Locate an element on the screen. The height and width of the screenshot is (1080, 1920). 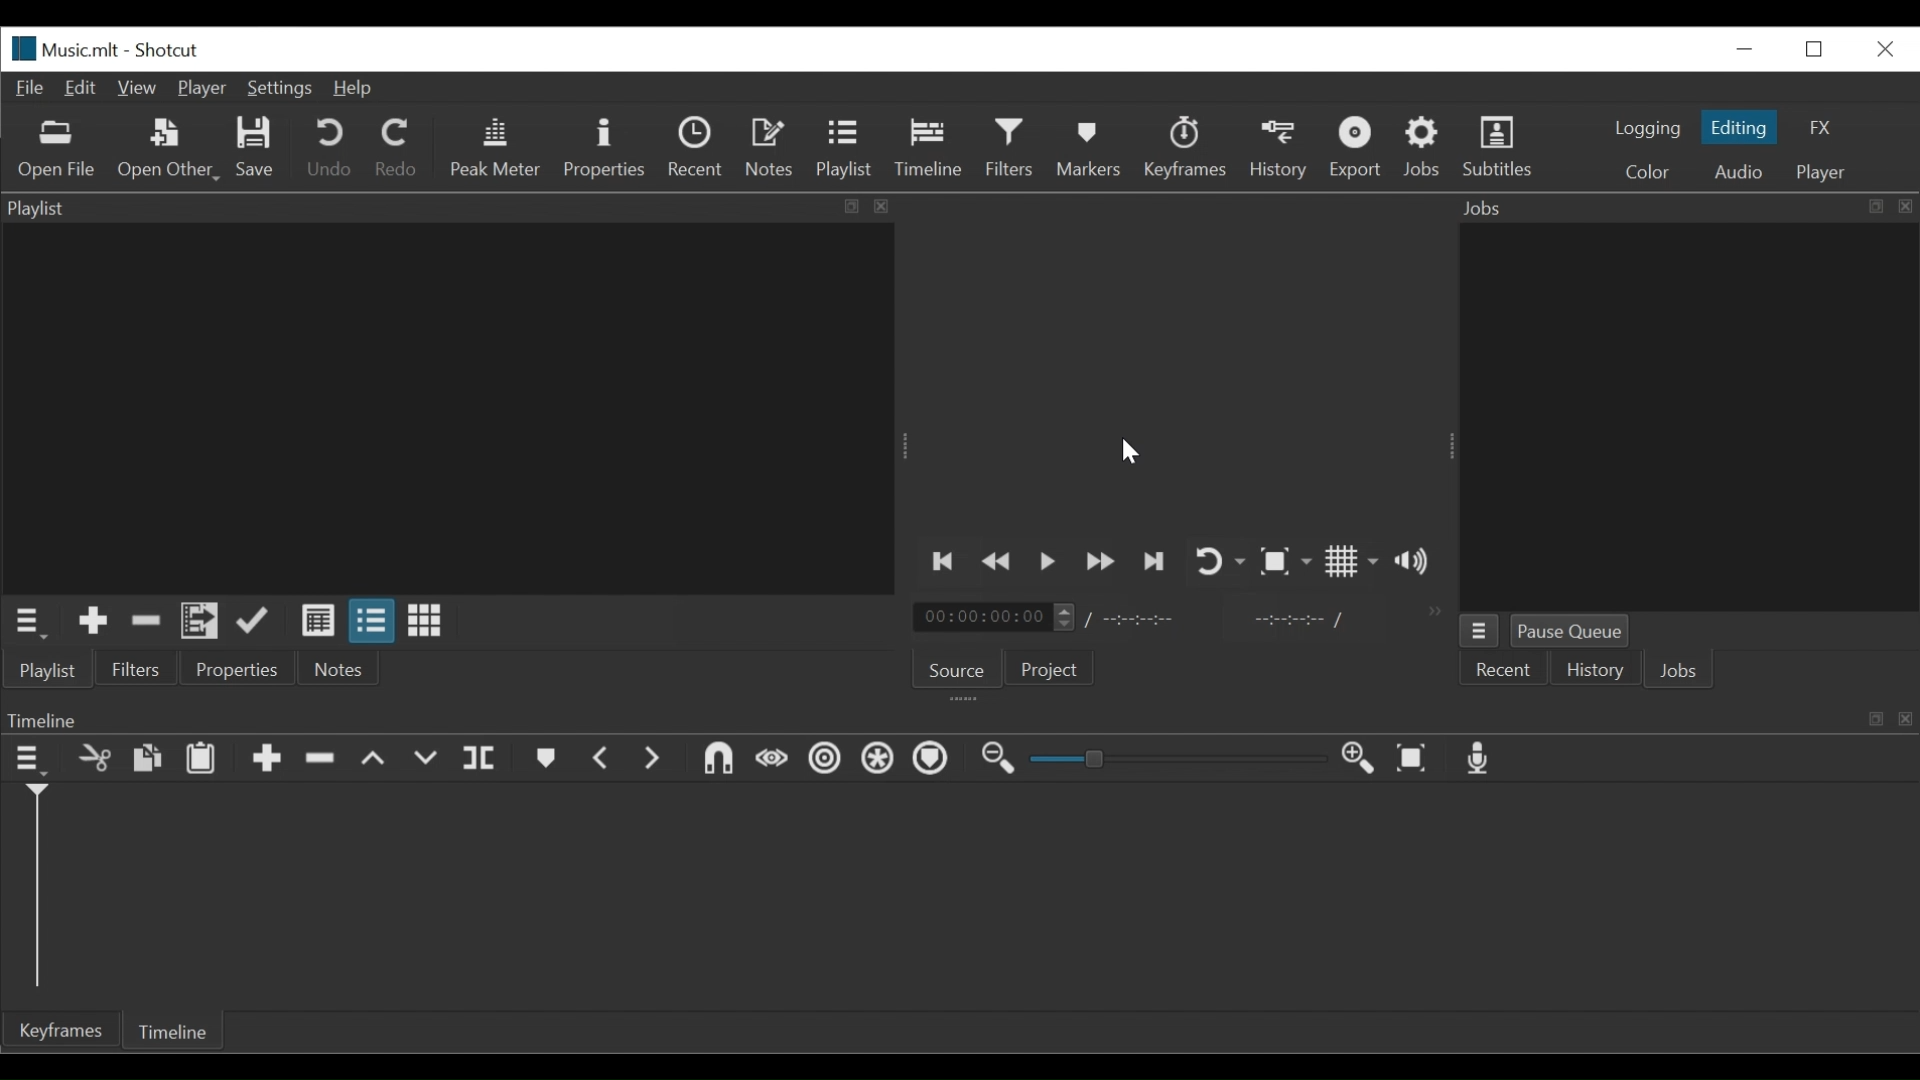
Zoom timeline to fit  is located at coordinates (1415, 757).